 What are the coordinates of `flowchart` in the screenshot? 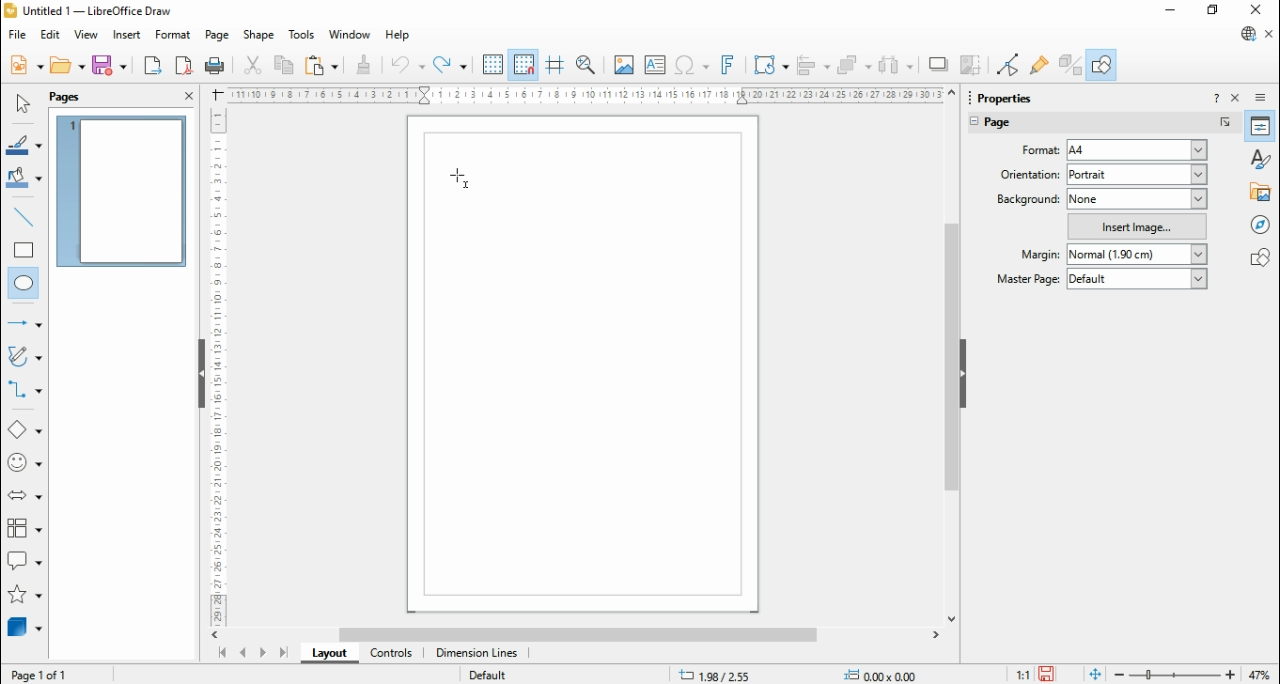 It's located at (25, 532).